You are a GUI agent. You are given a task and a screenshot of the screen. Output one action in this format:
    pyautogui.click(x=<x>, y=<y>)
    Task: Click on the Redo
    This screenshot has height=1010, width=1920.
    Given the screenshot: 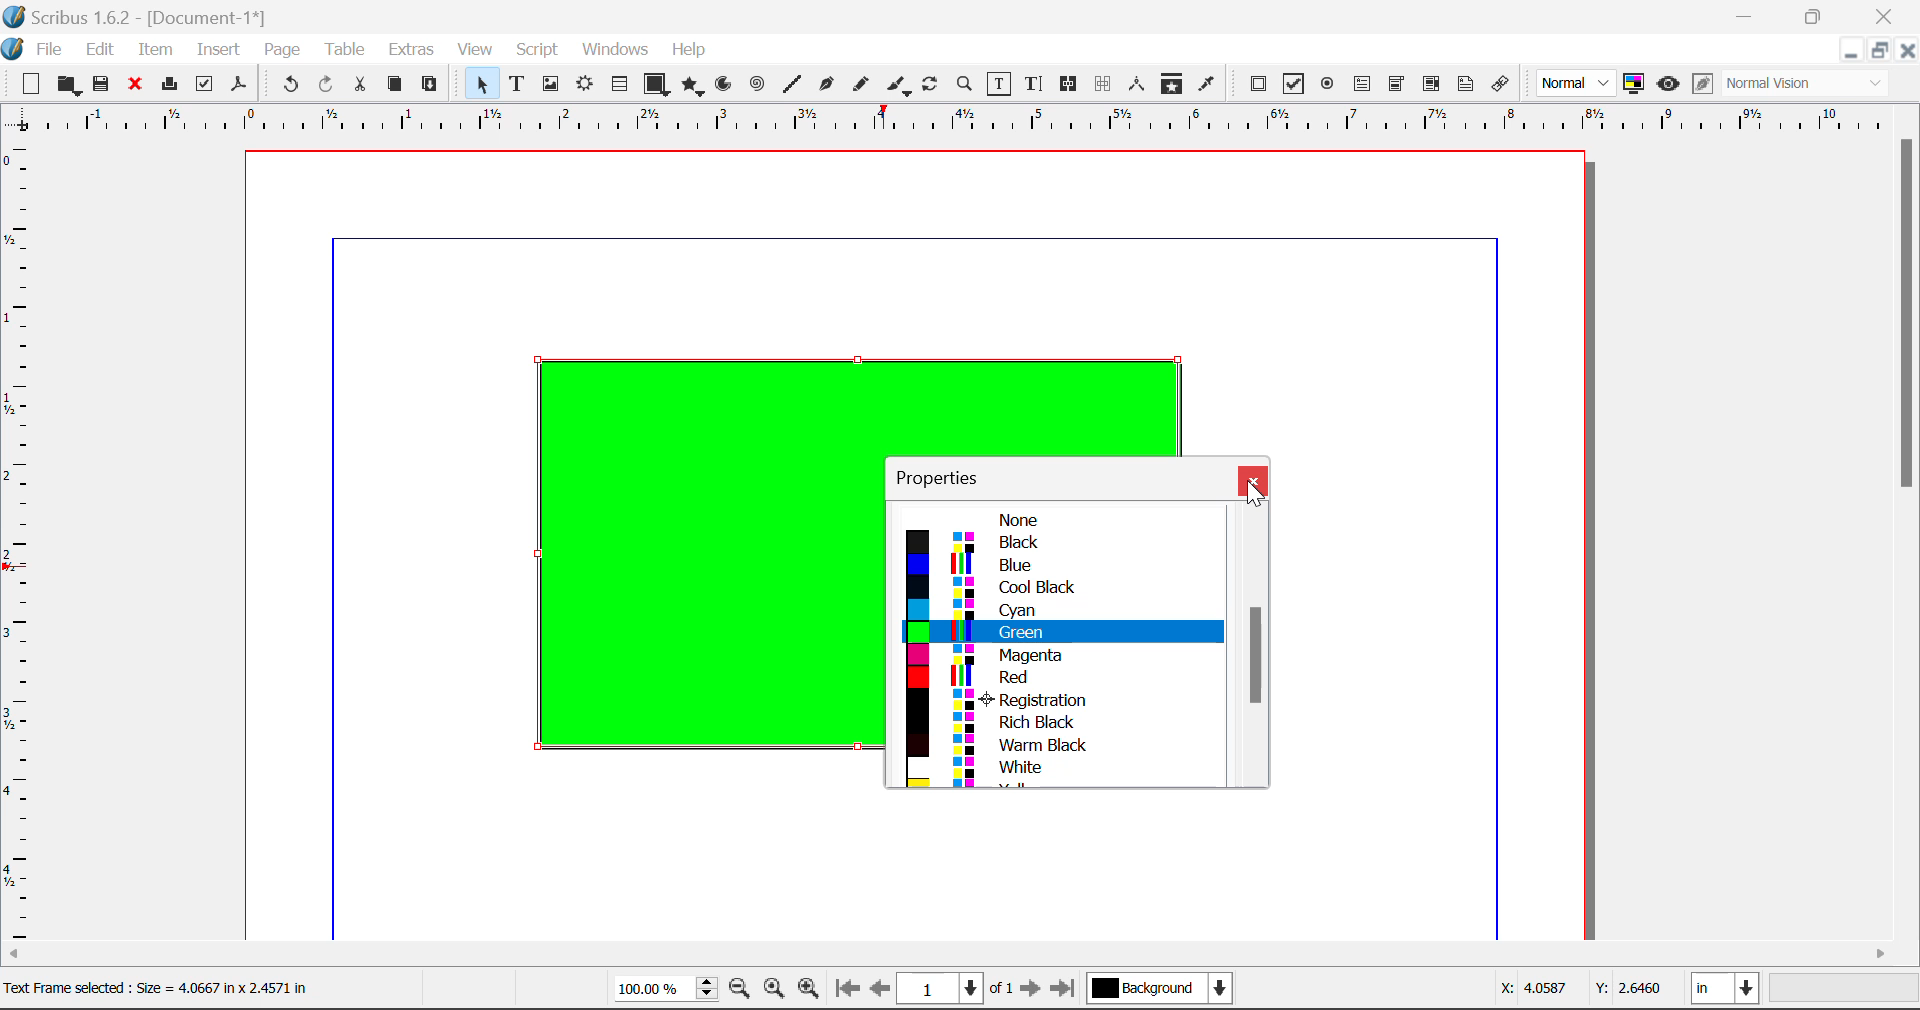 What is the action you would take?
    pyautogui.click(x=330, y=85)
    